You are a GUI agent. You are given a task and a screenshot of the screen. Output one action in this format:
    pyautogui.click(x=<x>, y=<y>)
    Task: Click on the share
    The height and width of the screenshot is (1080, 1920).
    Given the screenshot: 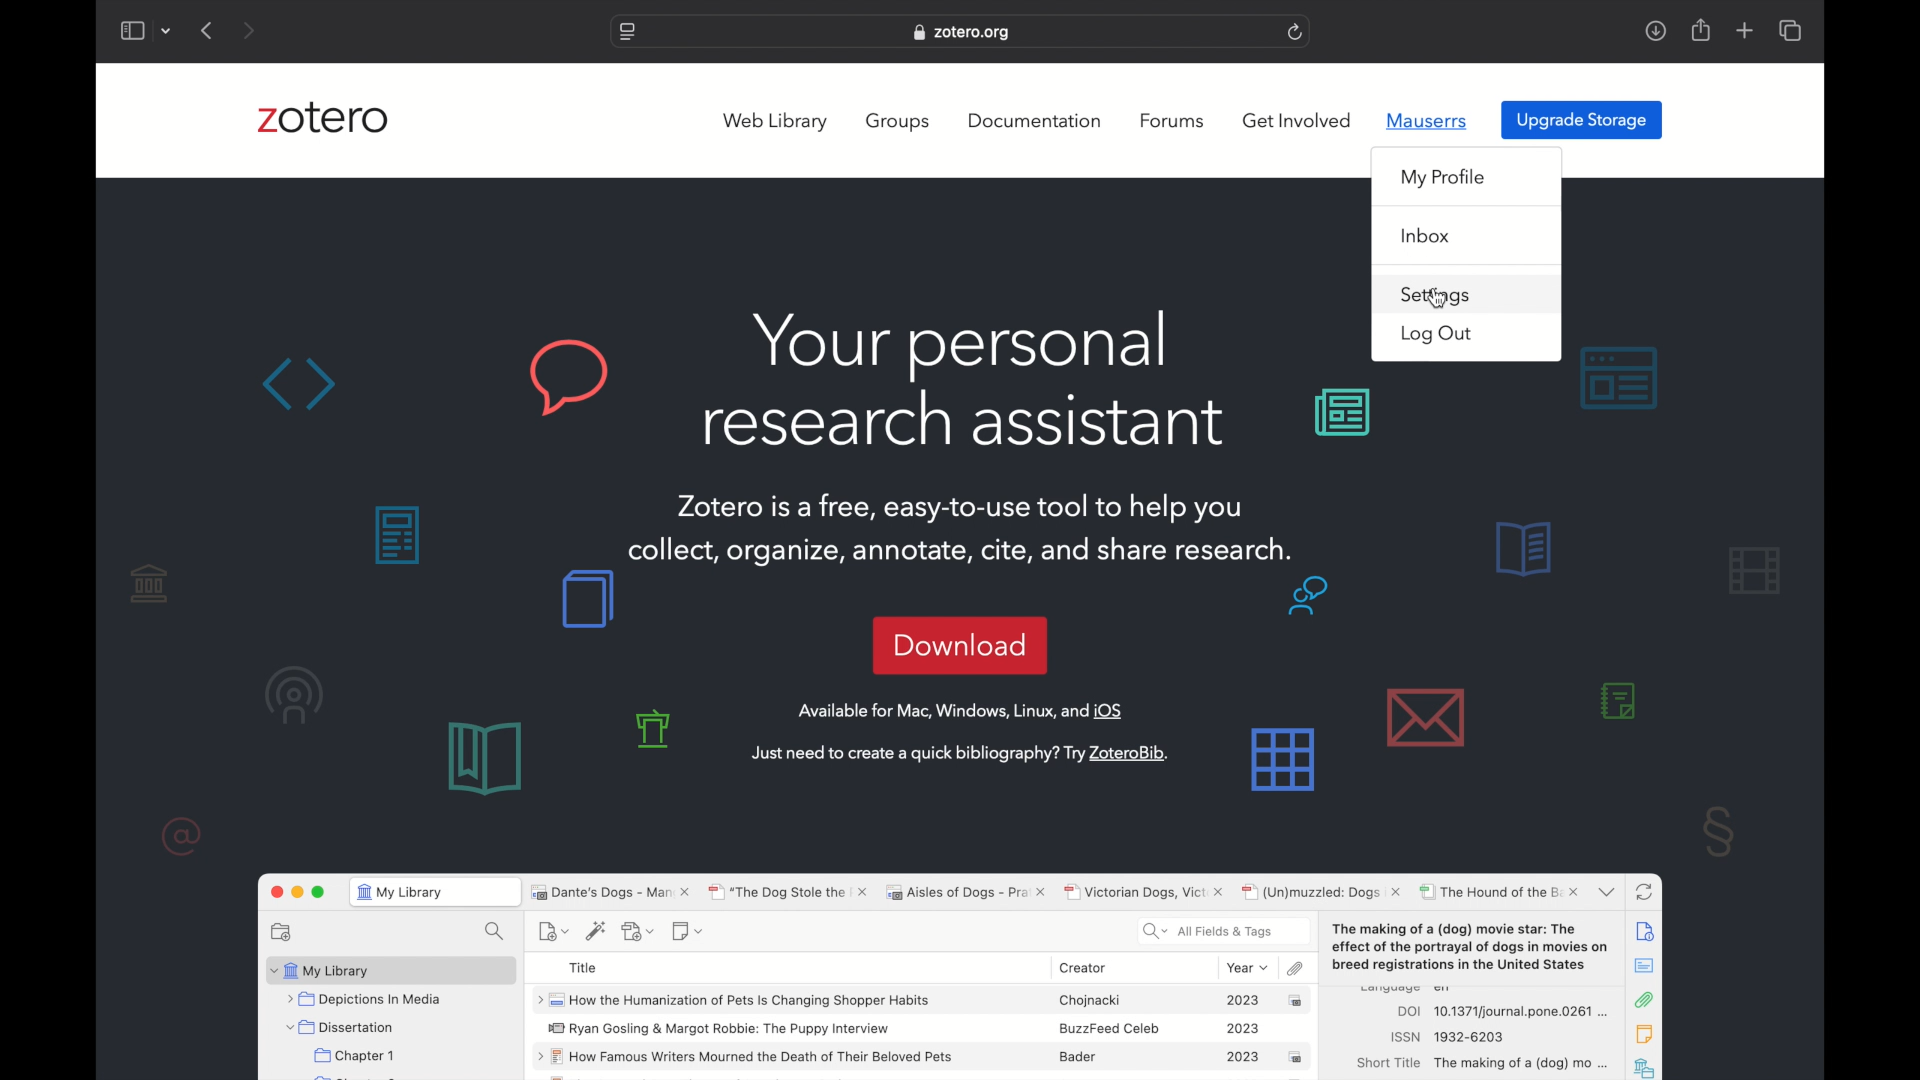 What is the action you would take?
    pyautogui.click(x=1699, y=30)
    